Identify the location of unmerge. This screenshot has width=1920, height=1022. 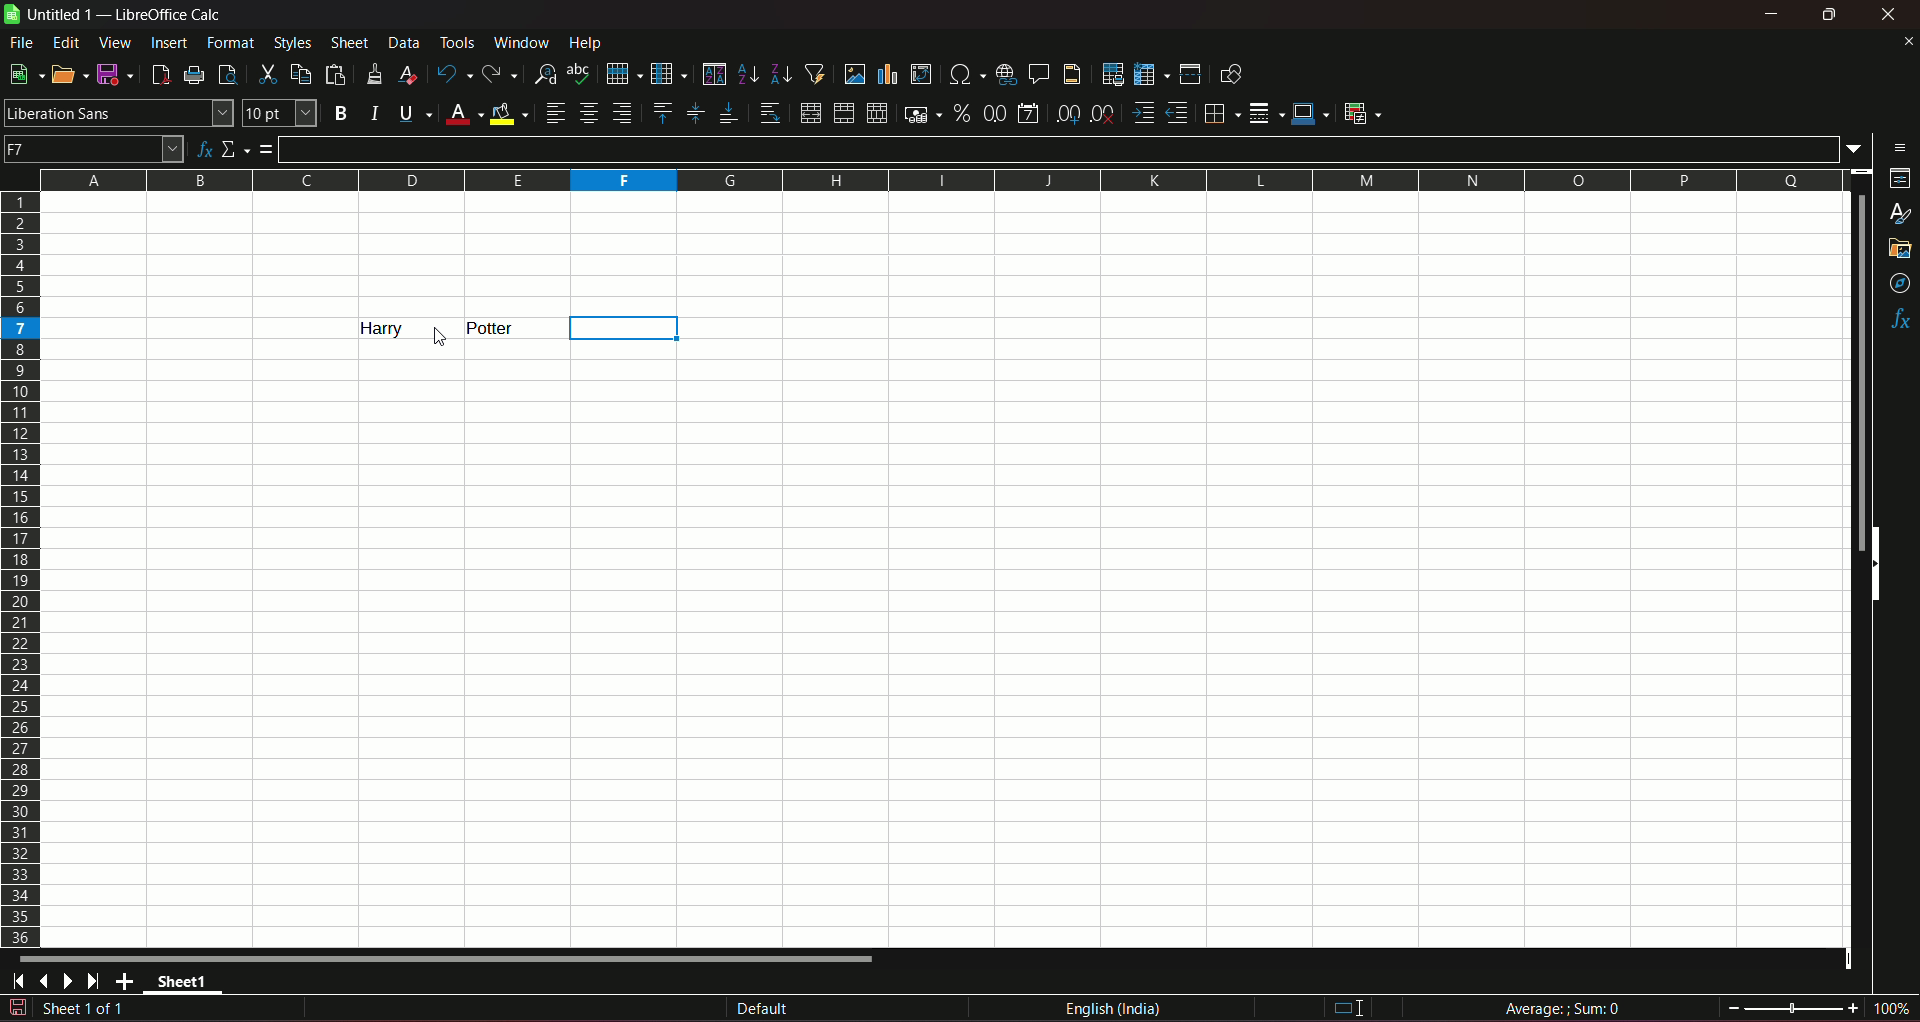
(875, 114).